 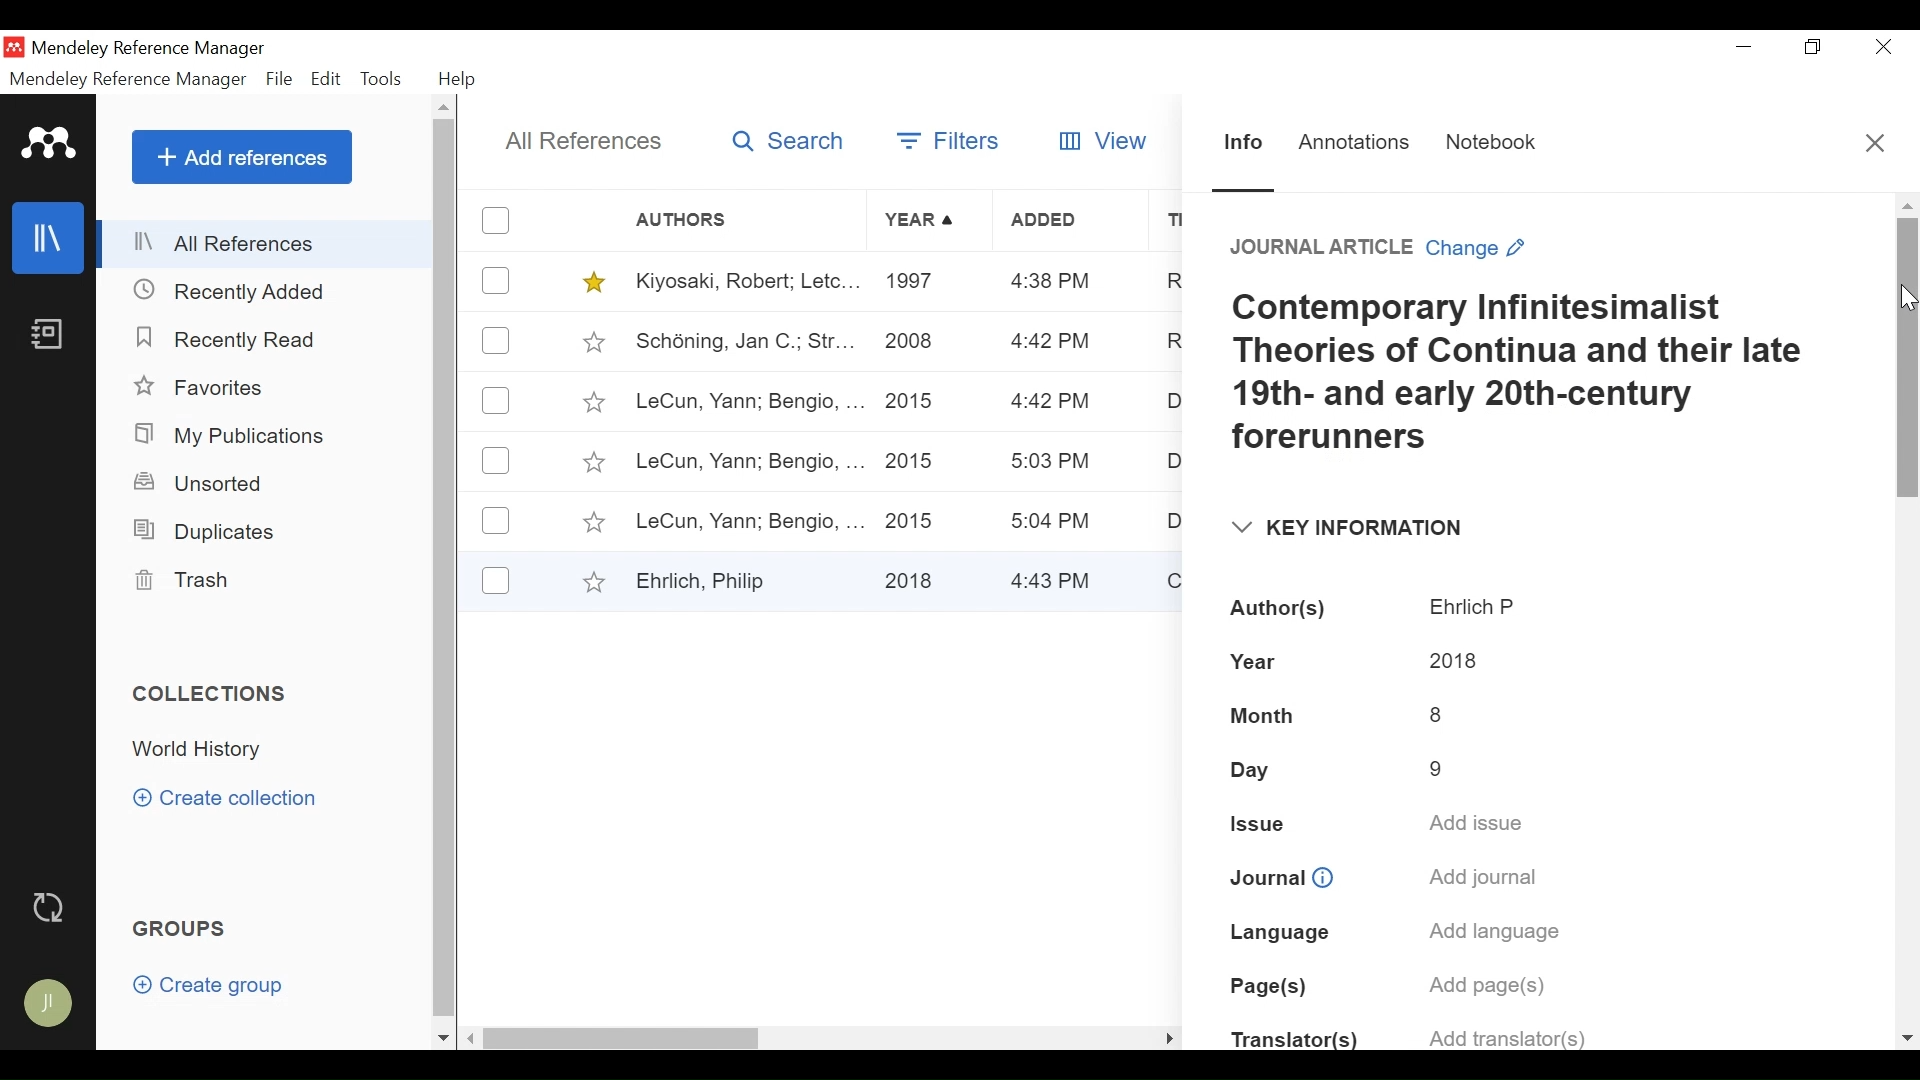 What do you see at coordinates (1265, 716) in the screenshot?
I see `Month` at bounding box center [1265, 716].